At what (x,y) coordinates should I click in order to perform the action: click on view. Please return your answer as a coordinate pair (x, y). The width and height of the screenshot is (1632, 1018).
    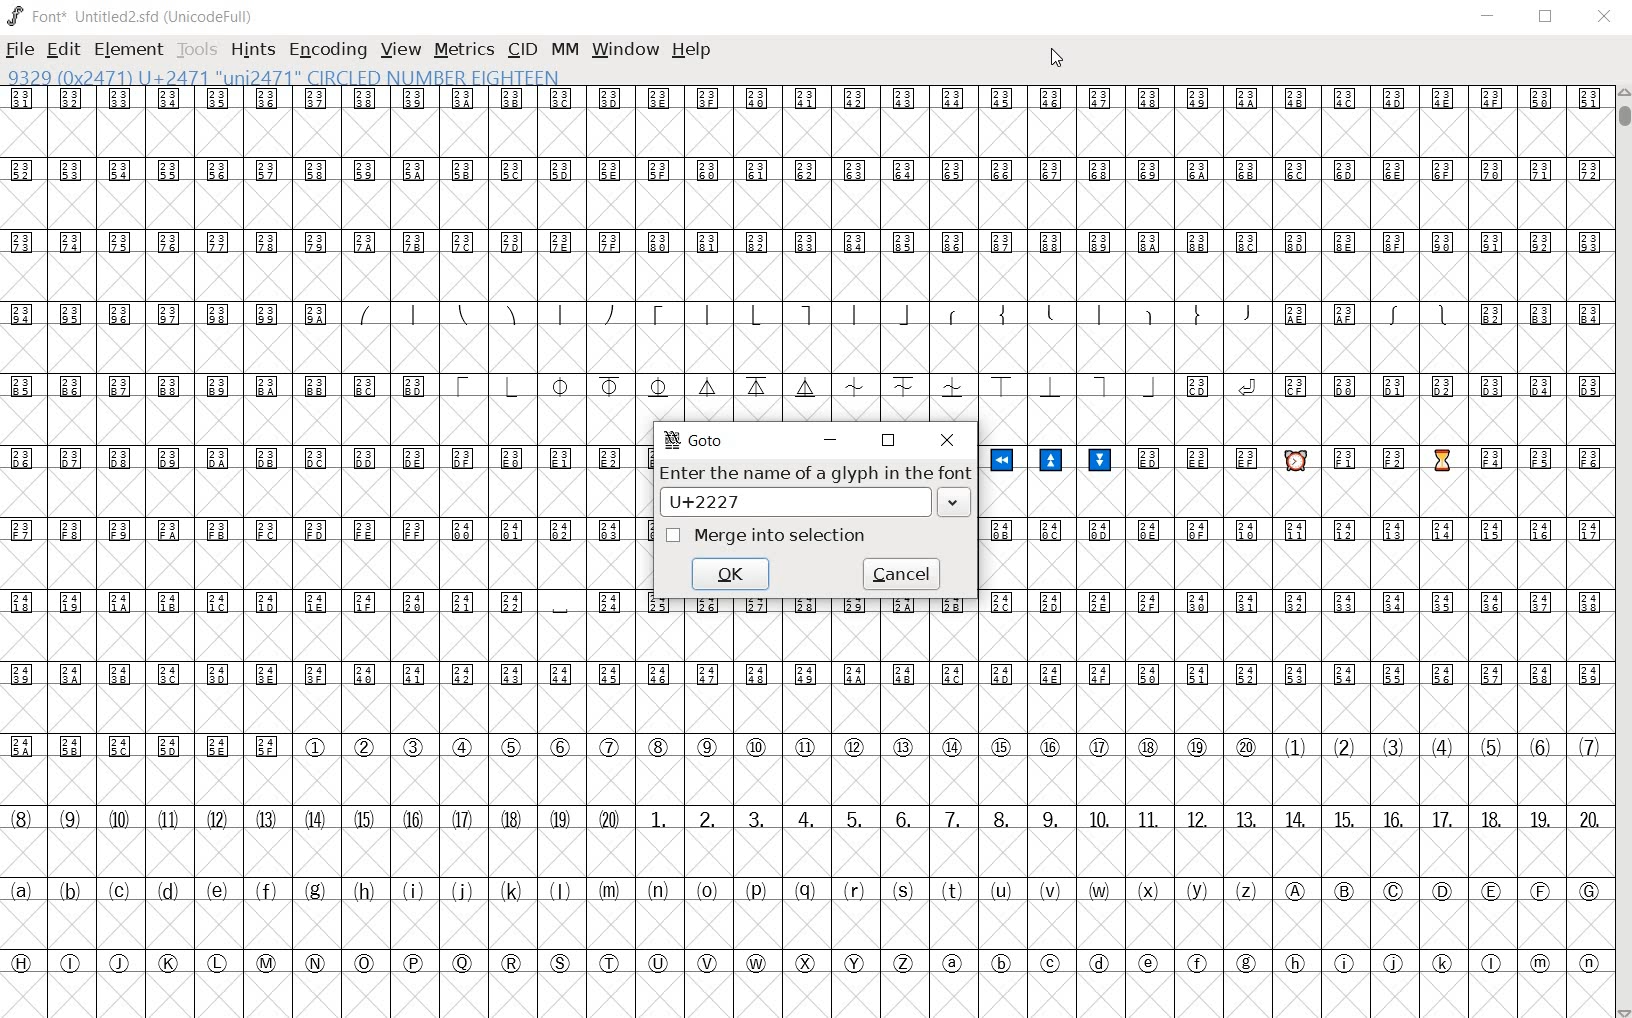
    Looking at the image, I should click on (400, 49).